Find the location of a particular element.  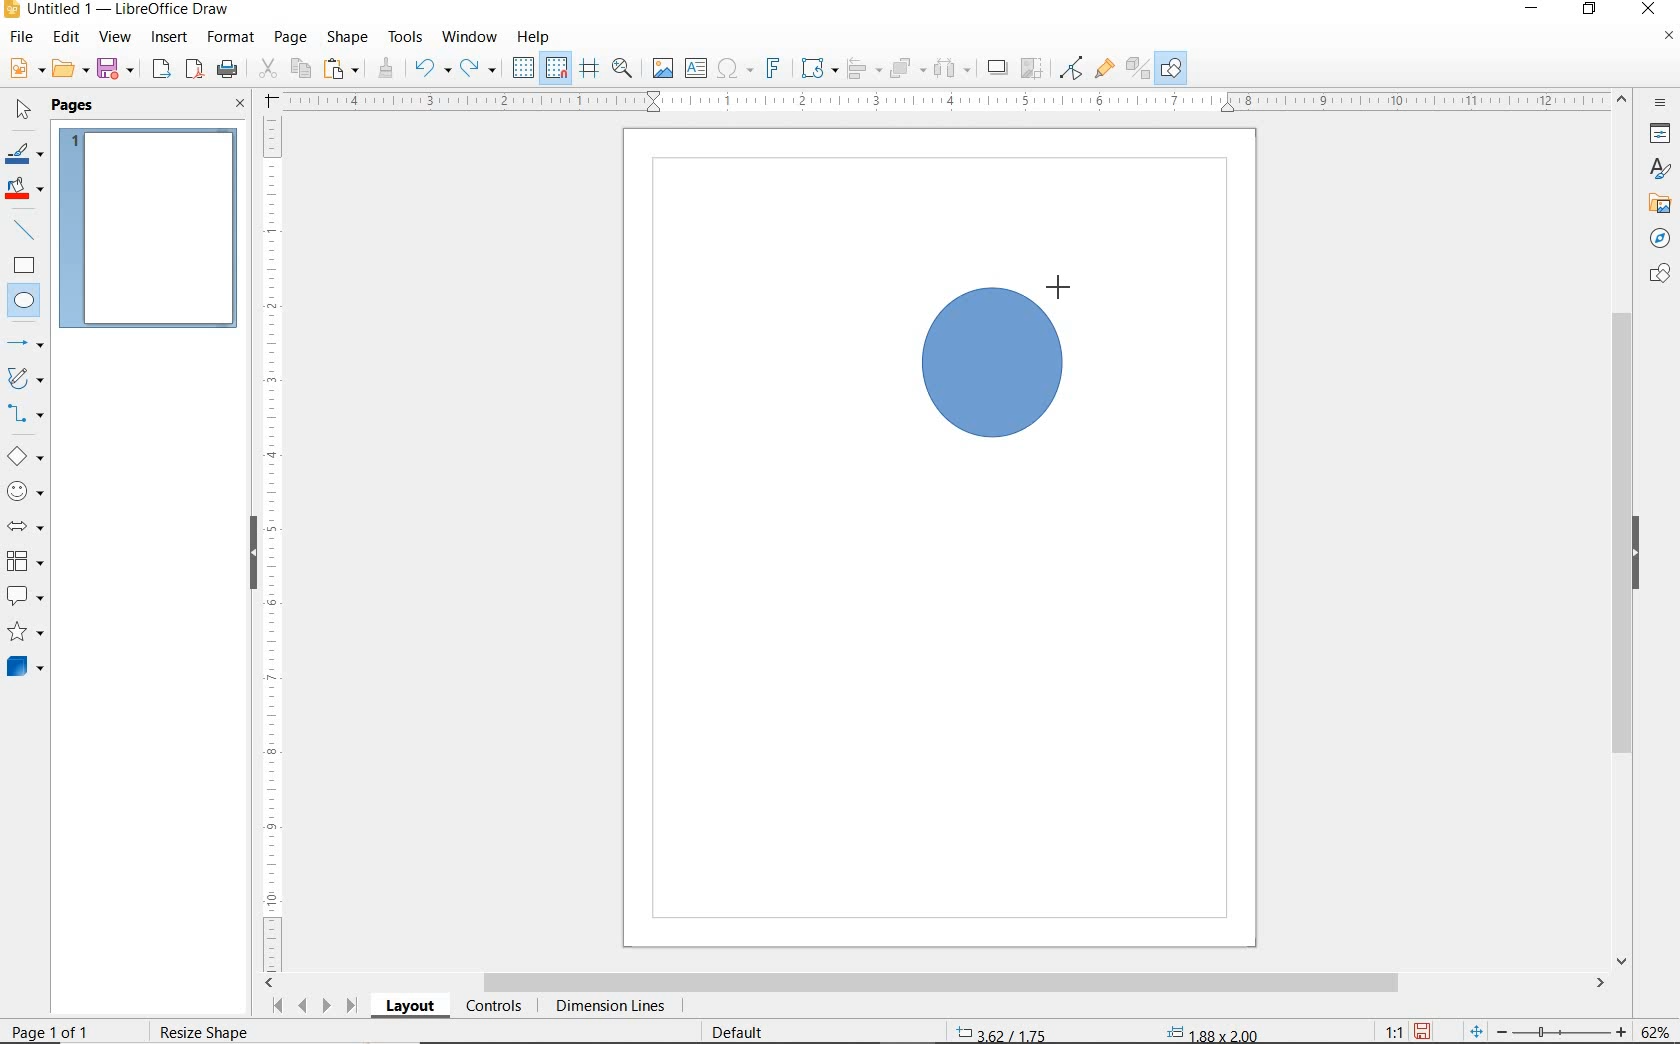

OPEN is located at coordinates (70, 71).